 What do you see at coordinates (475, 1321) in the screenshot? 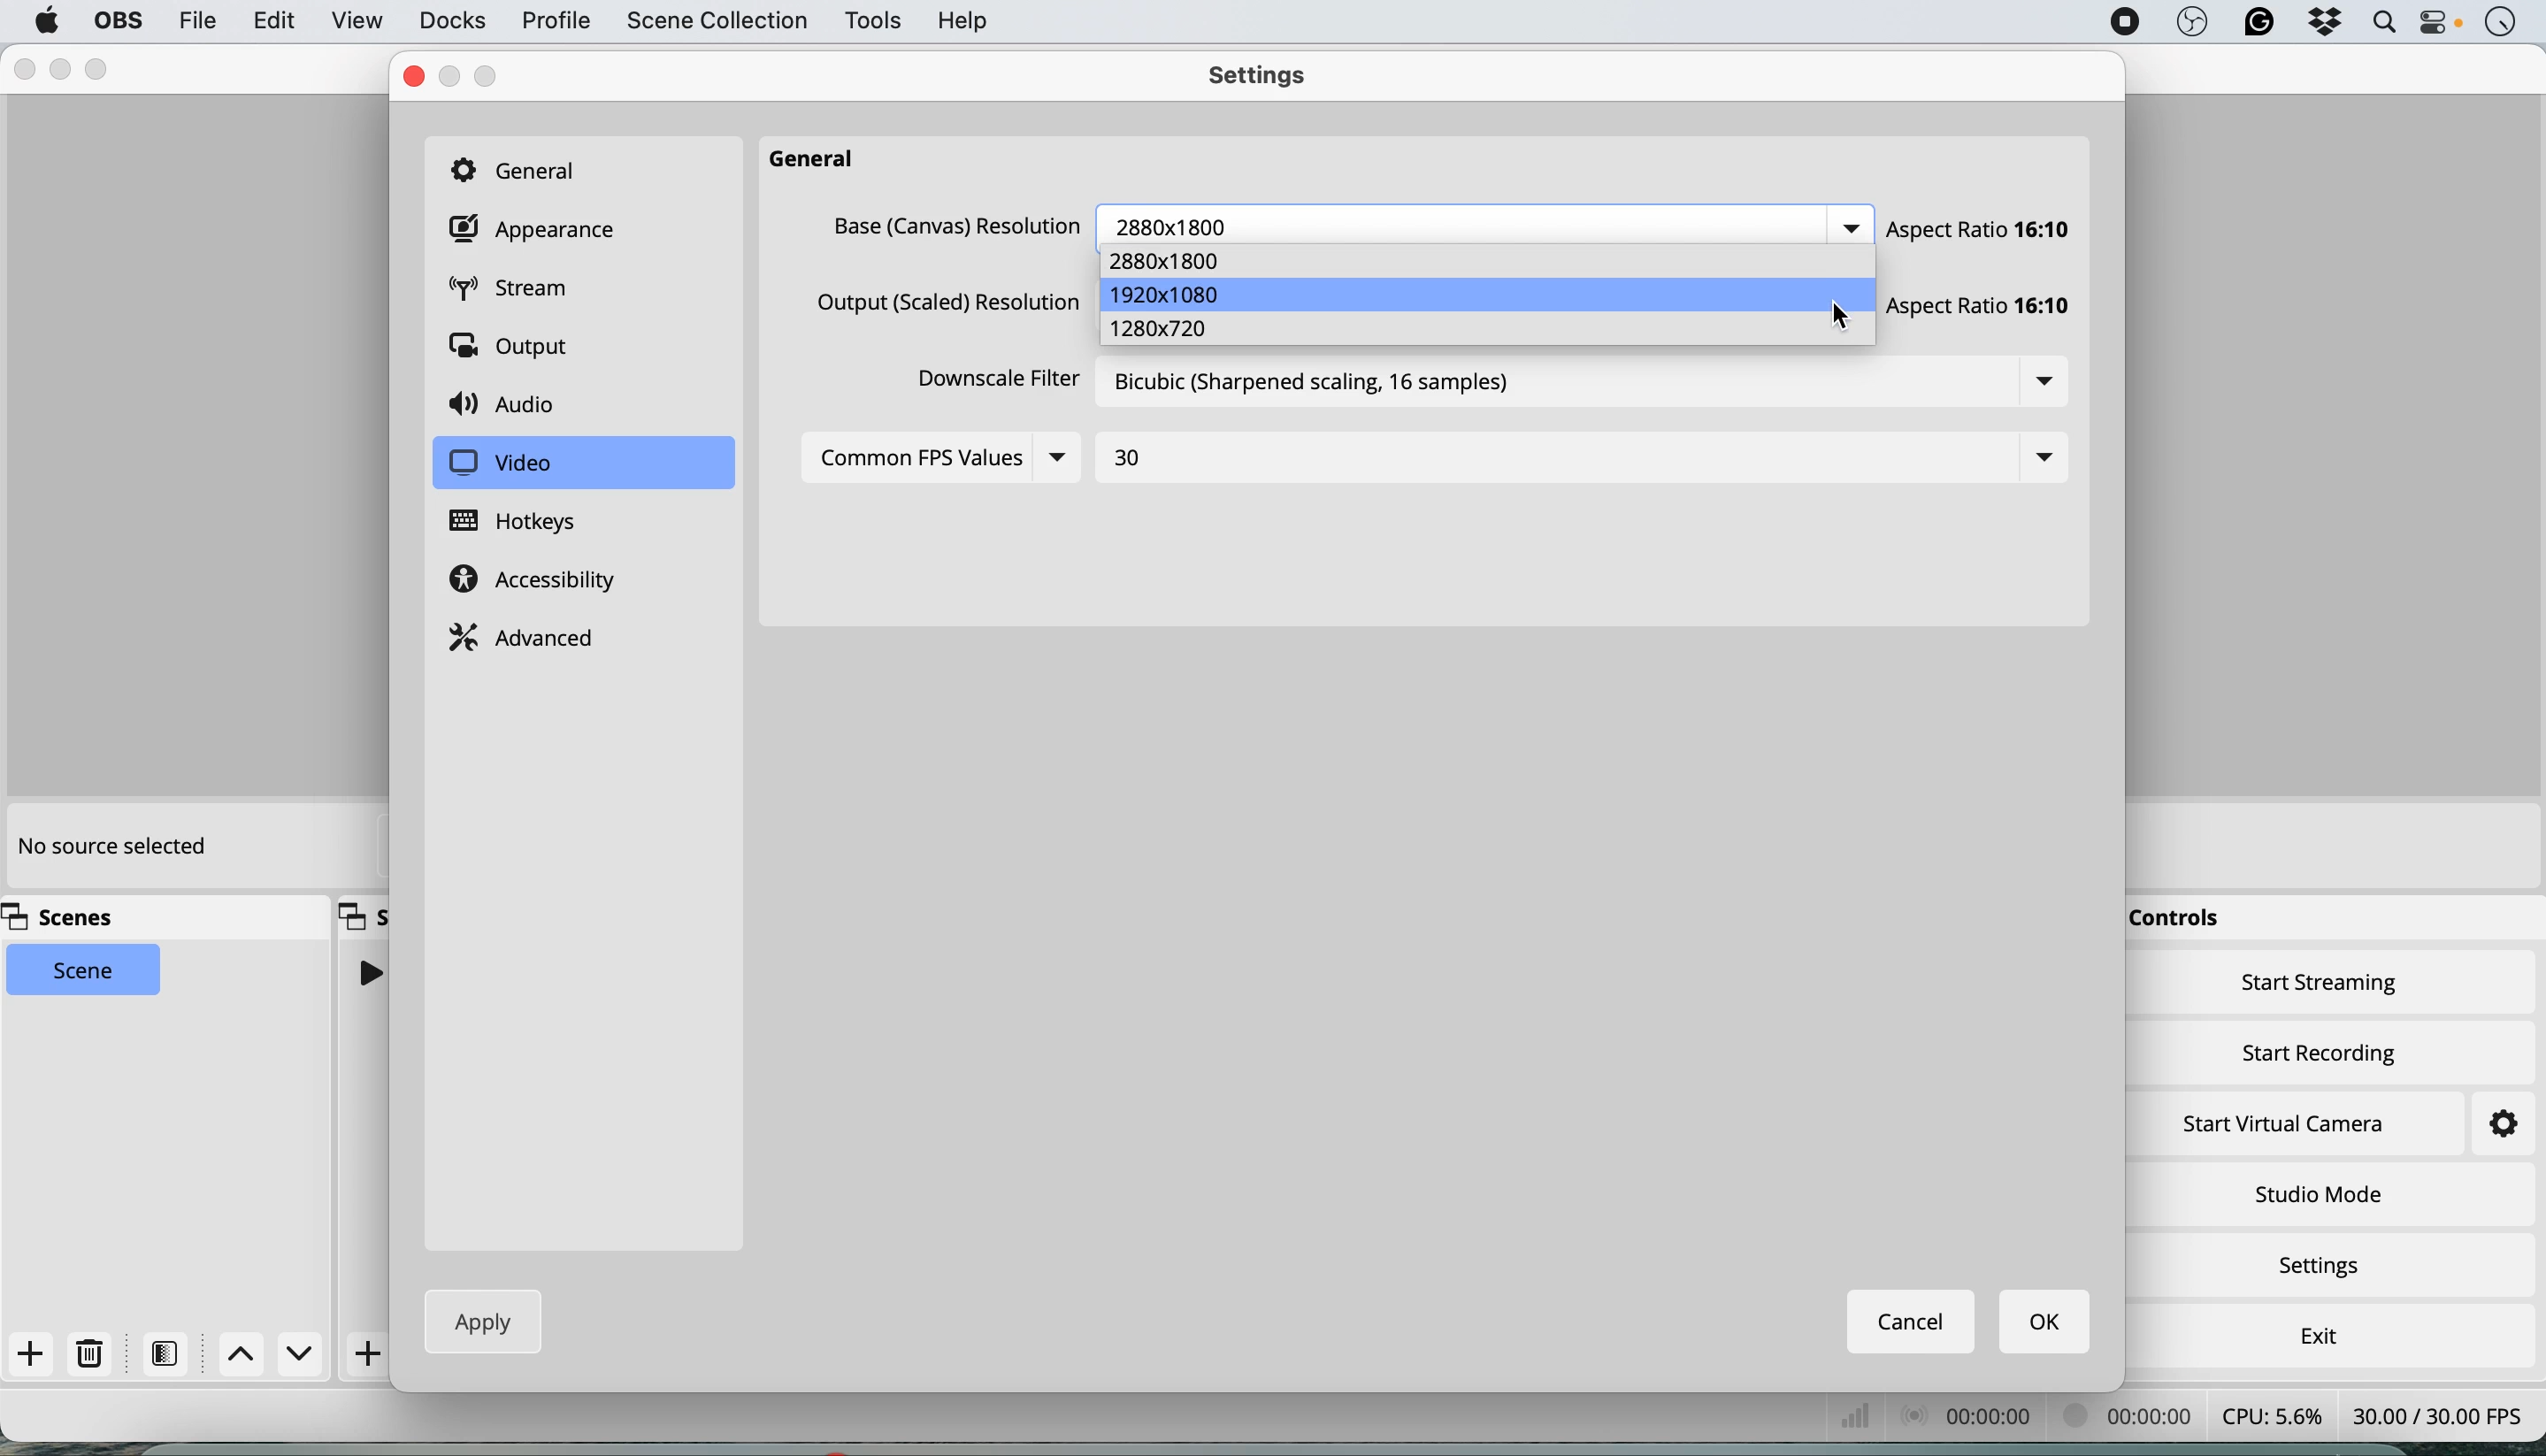
I see `apply` at bounding box center [475, 1321].